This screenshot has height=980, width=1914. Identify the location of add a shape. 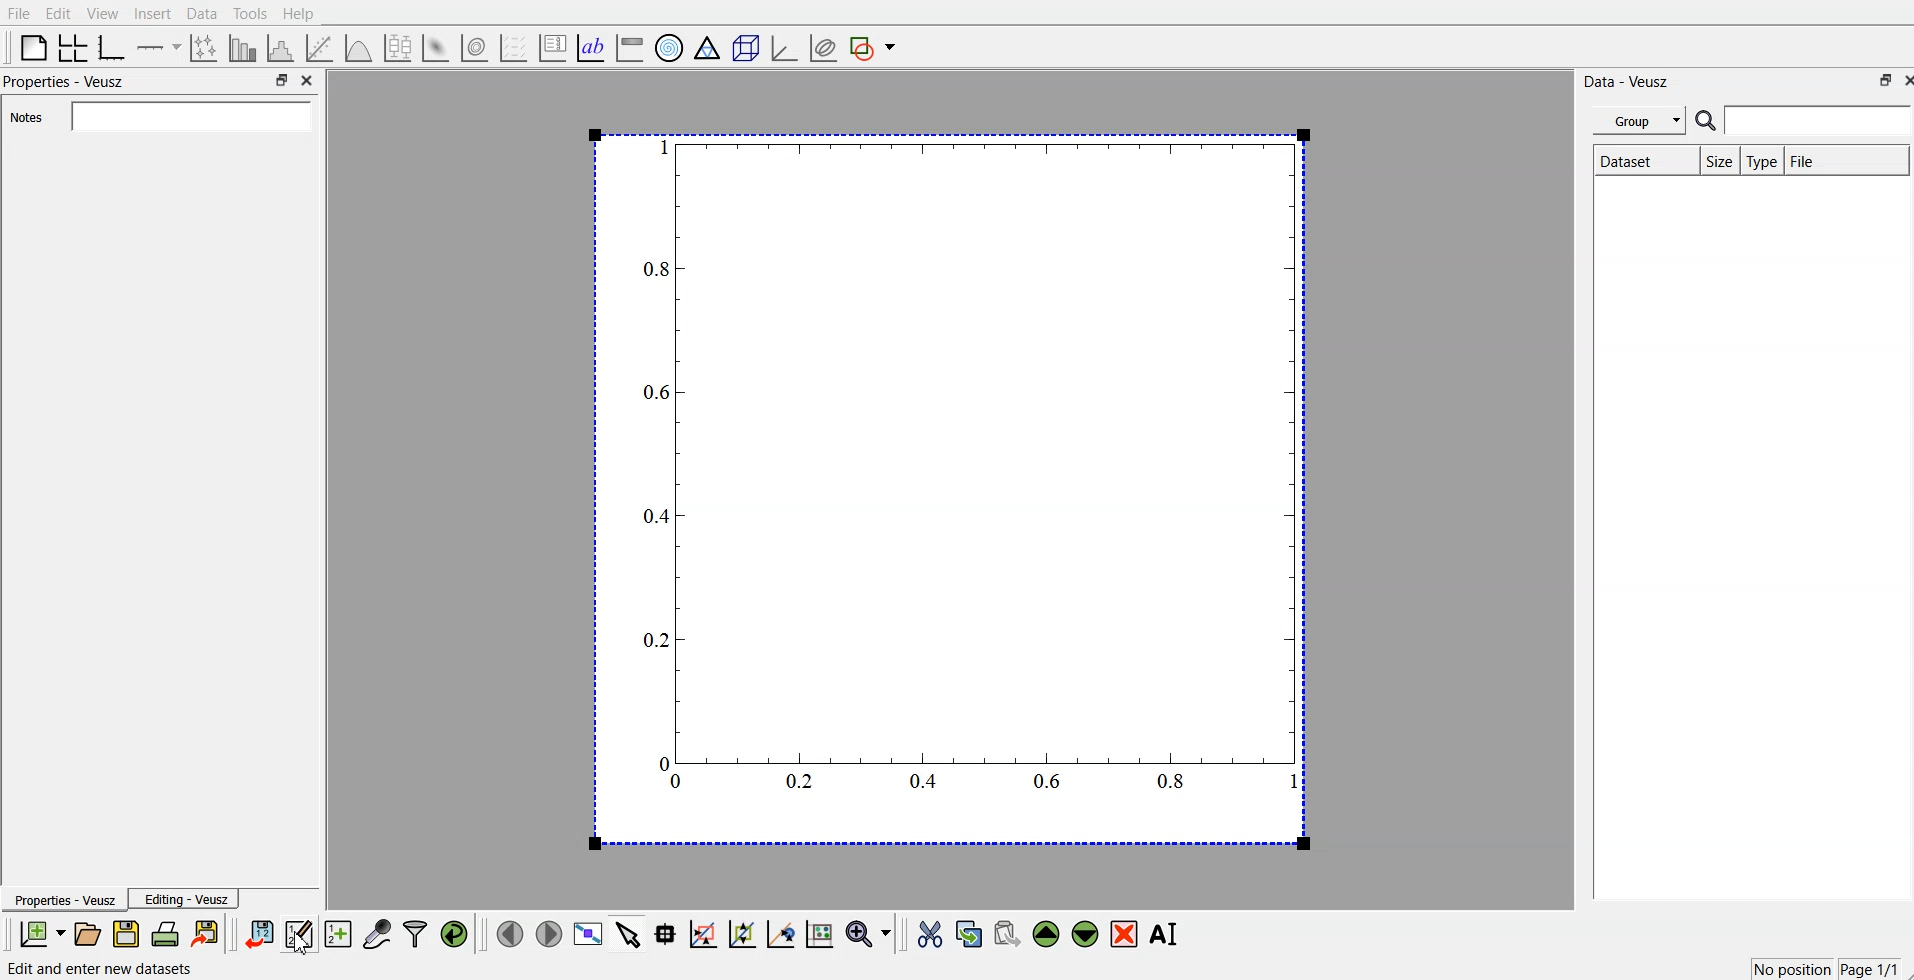
(875, 47).